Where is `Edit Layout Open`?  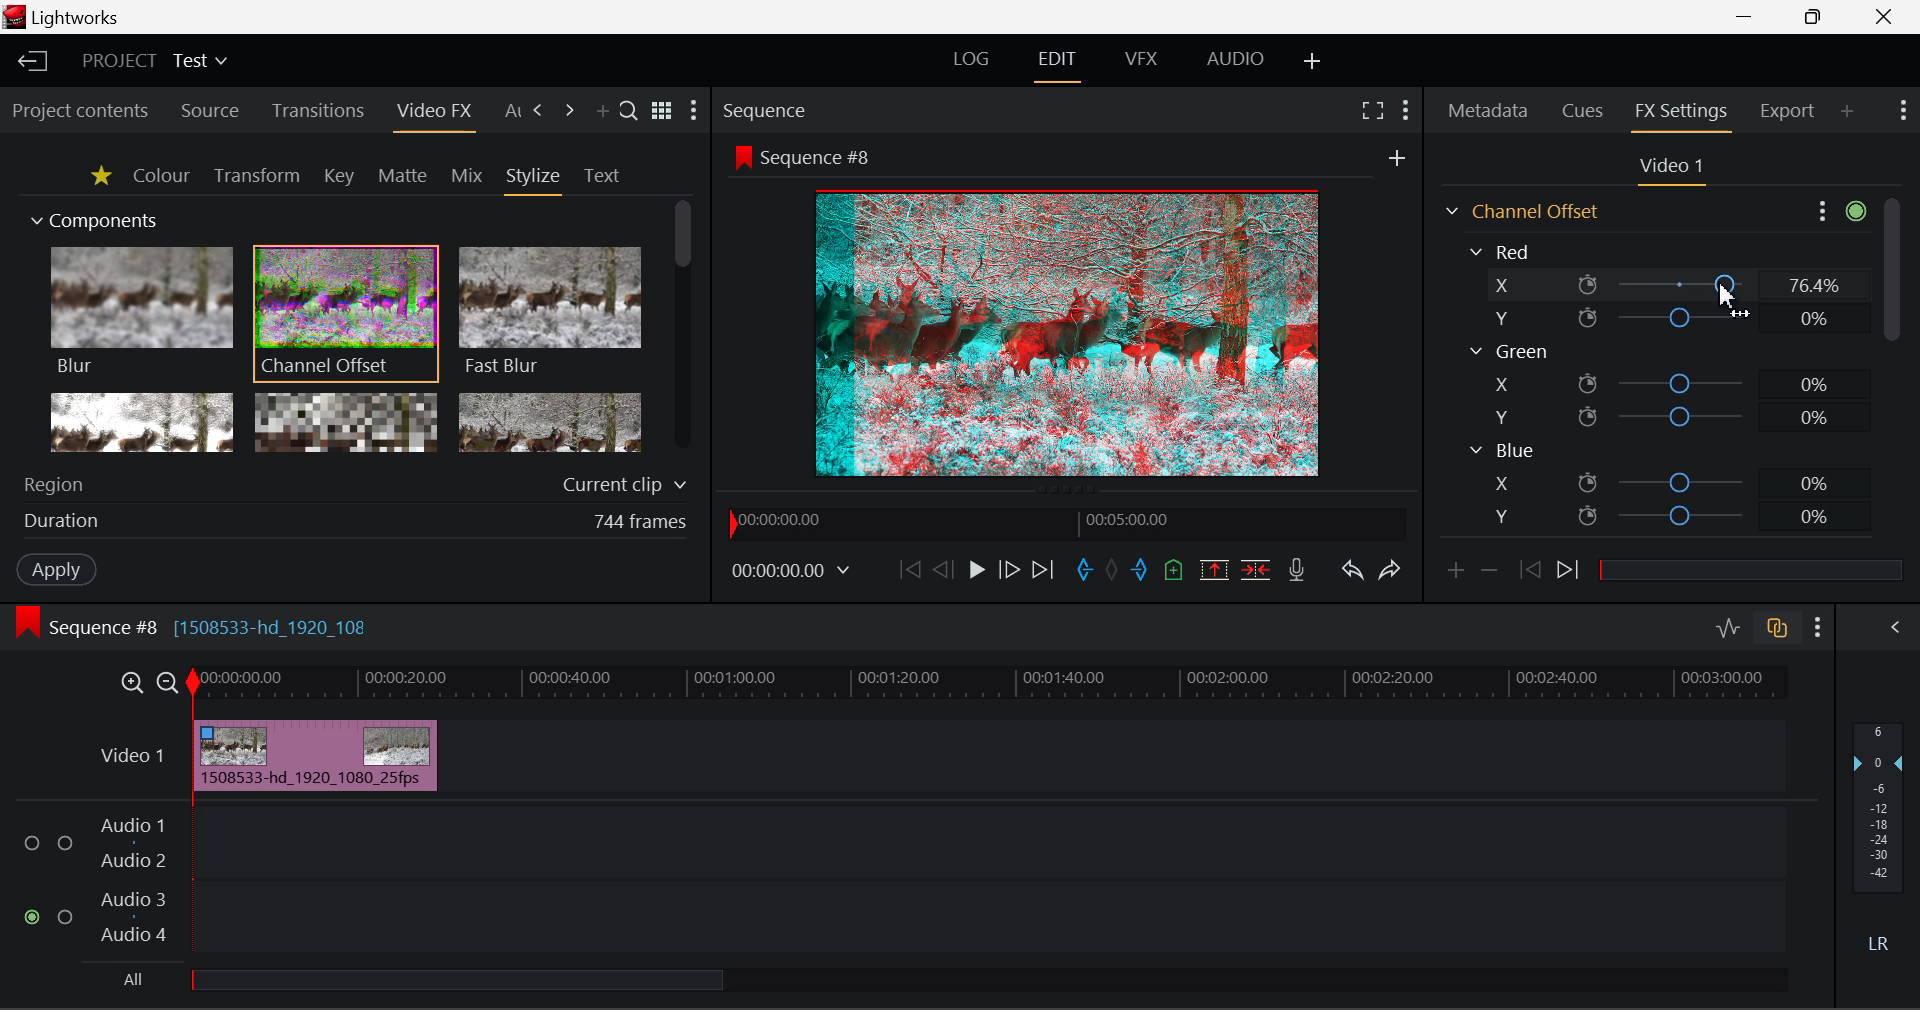 Edit Layout Open is located at coordinates (1057, 66).